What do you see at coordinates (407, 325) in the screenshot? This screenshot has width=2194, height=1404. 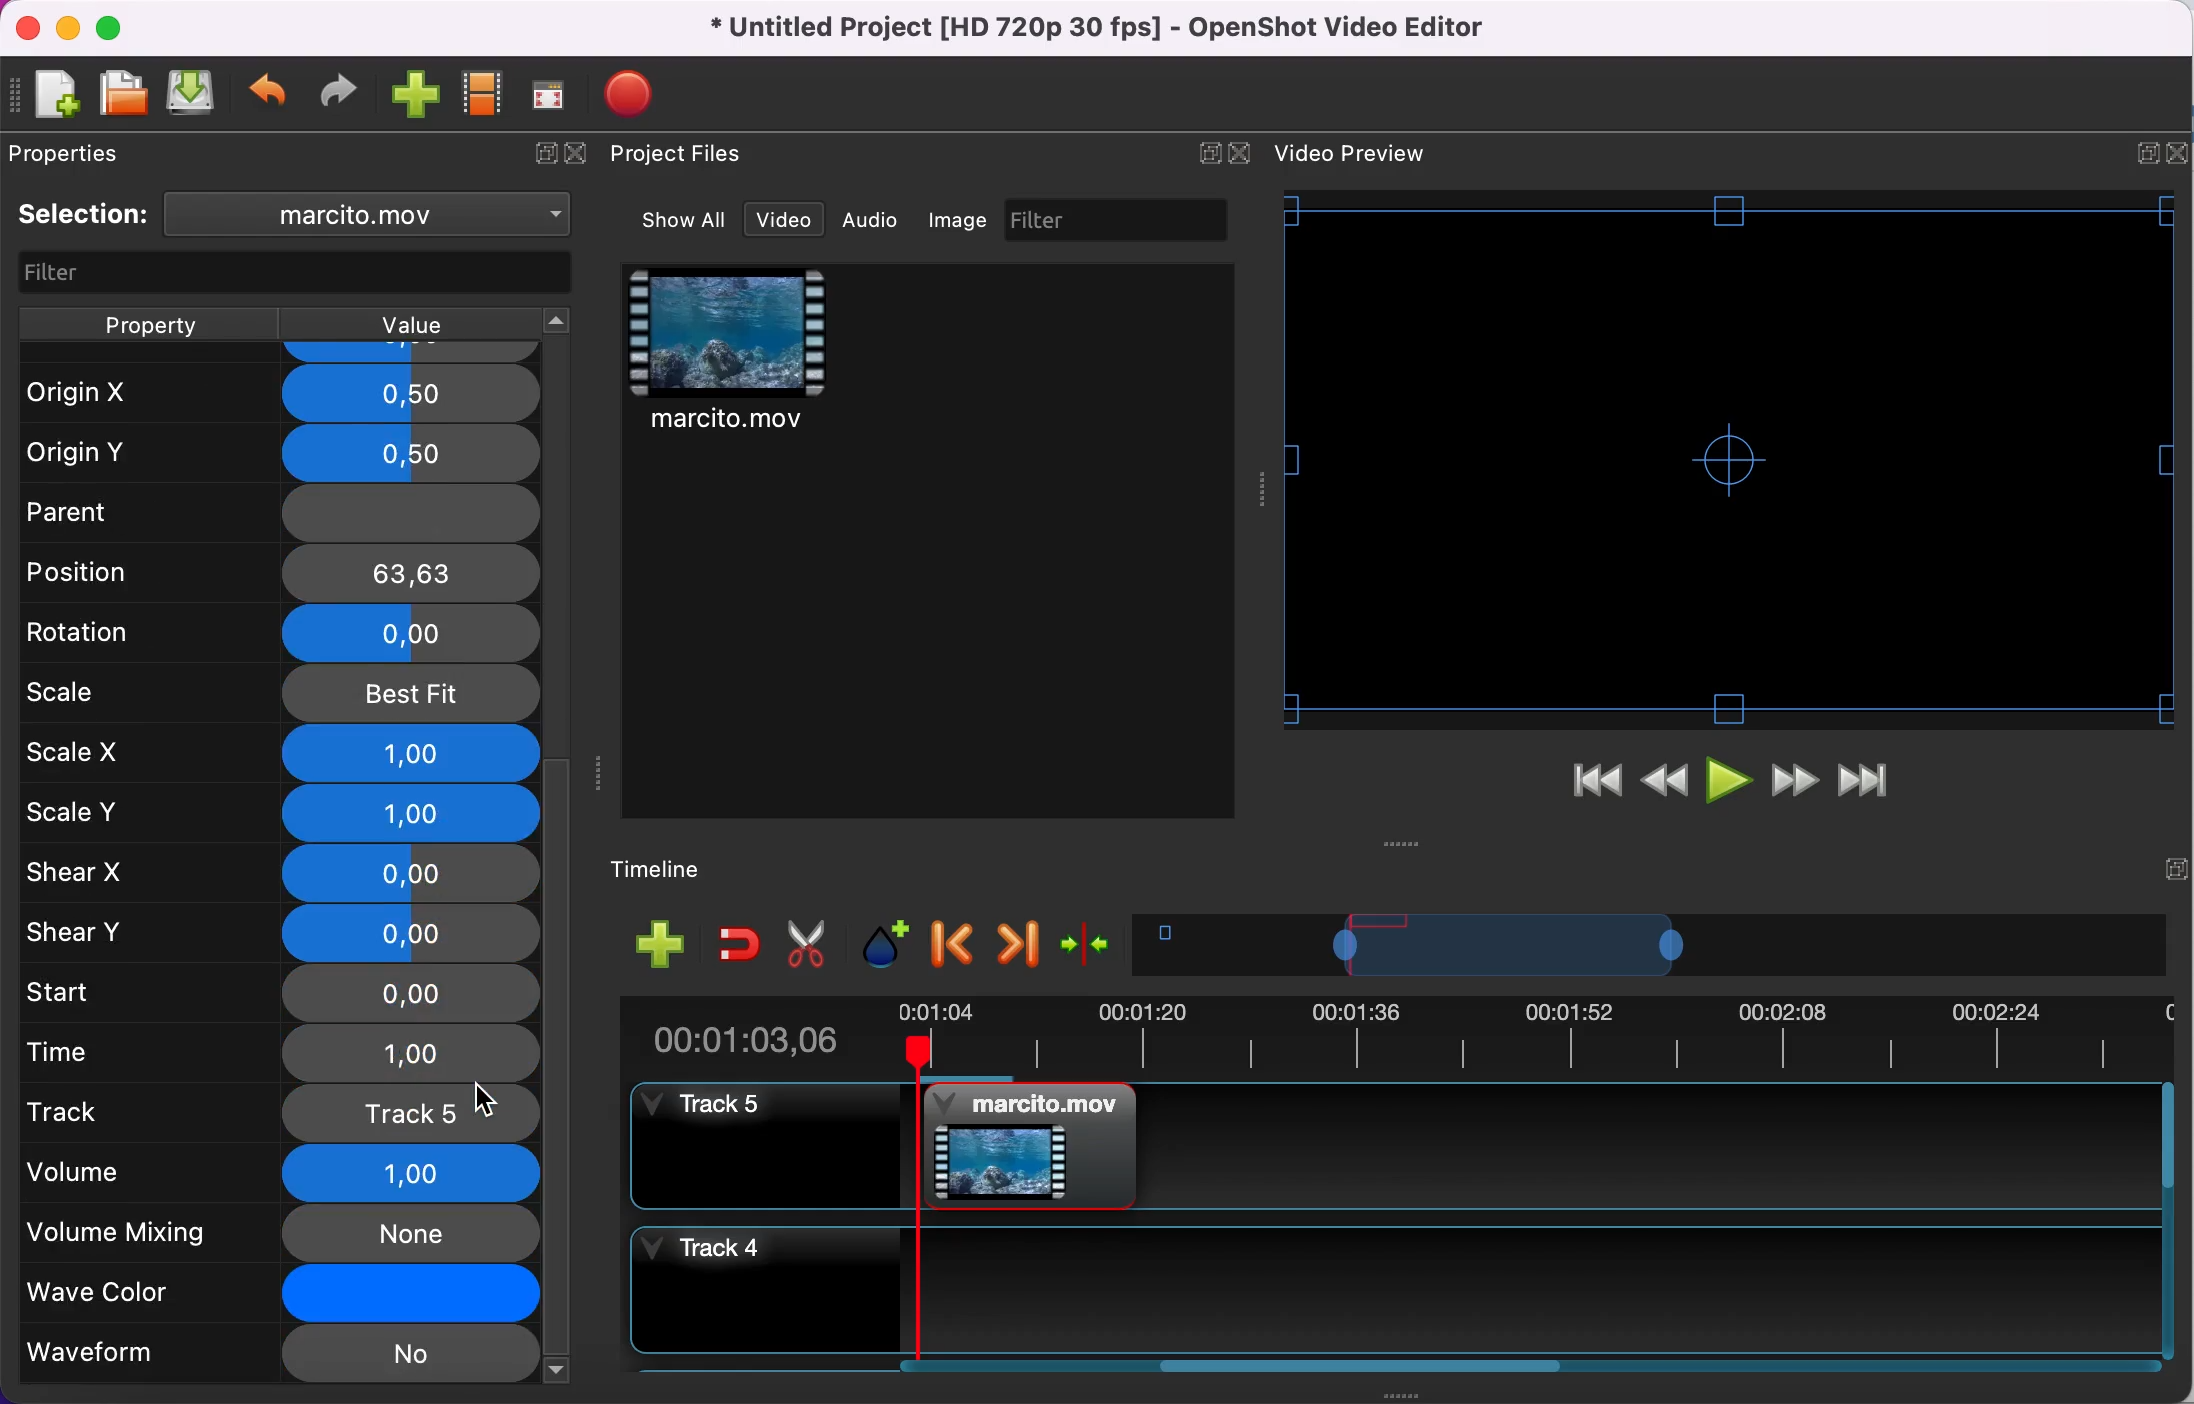 I see `value` at bounding box center [407, 325].